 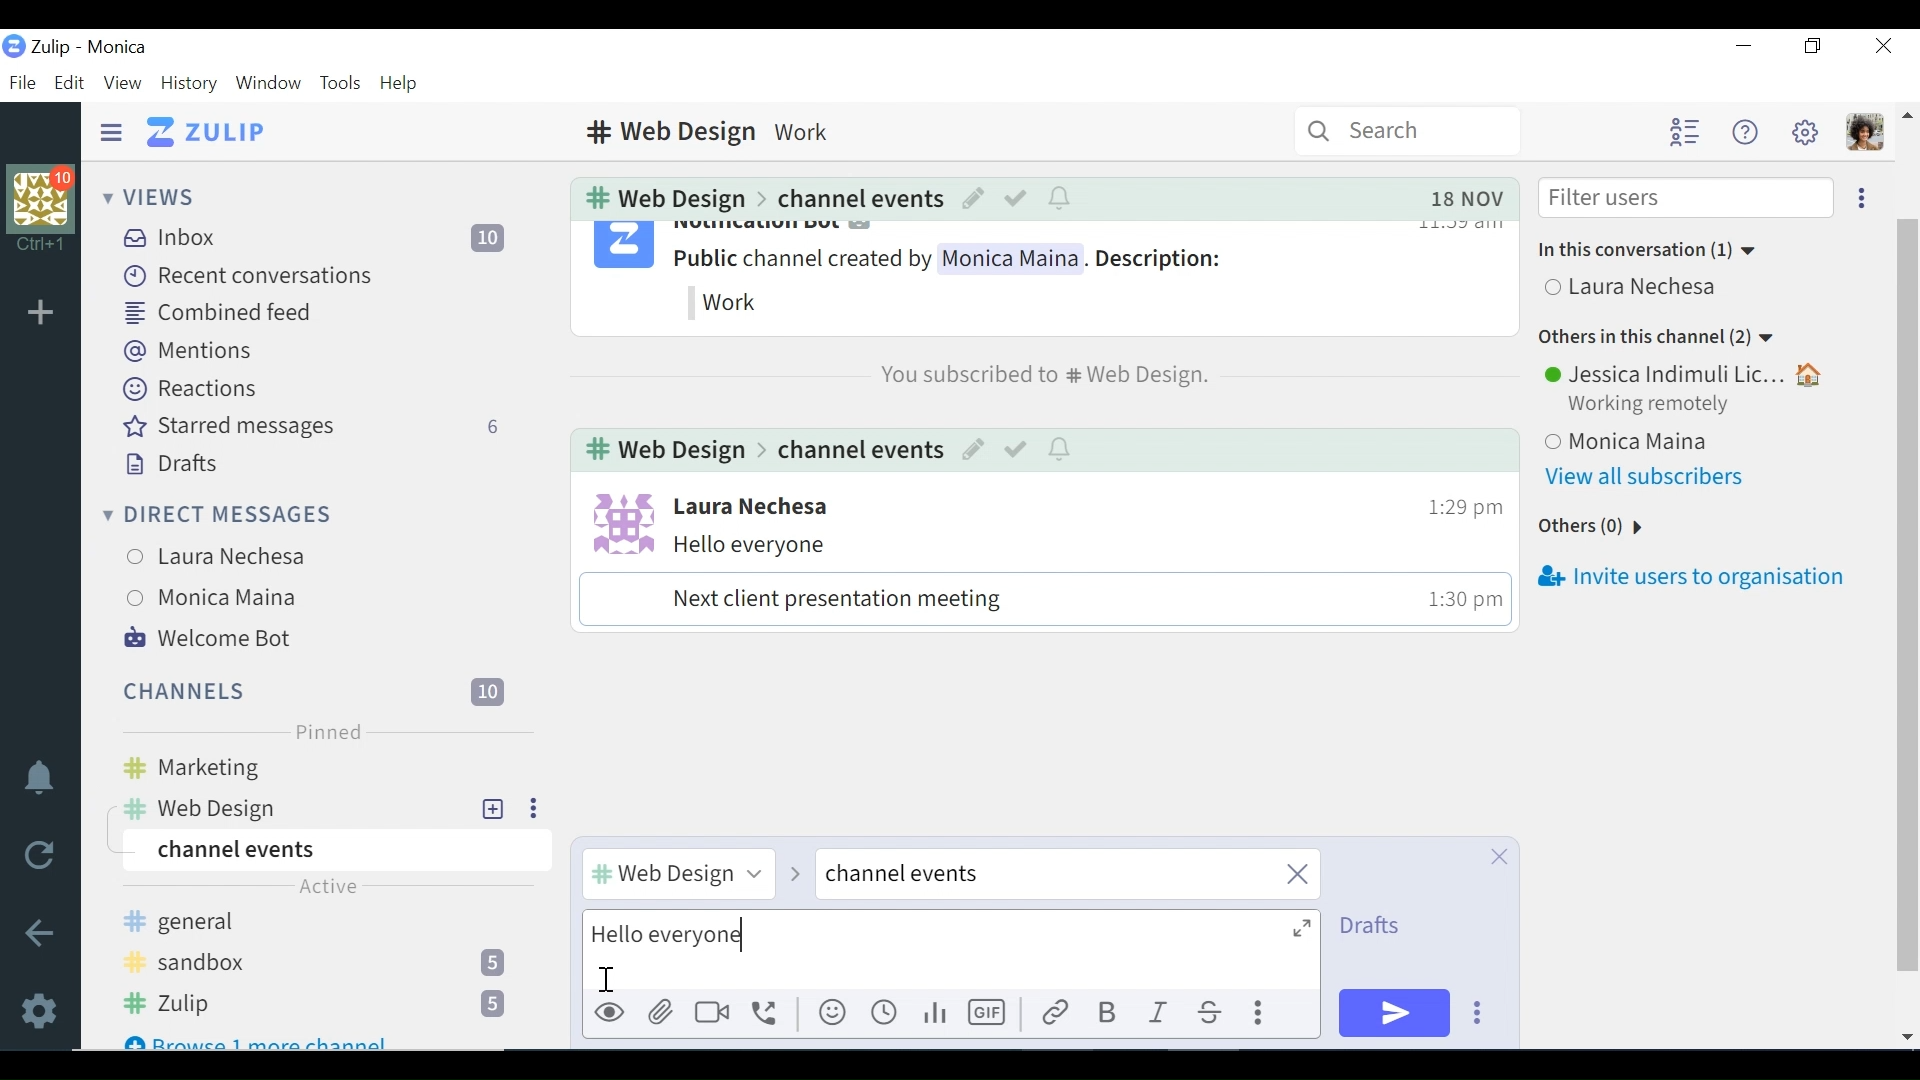 What do you see at coordinates (1497, 856) in the screenshot?
I see `Close` at bounding box center [1497, 856].